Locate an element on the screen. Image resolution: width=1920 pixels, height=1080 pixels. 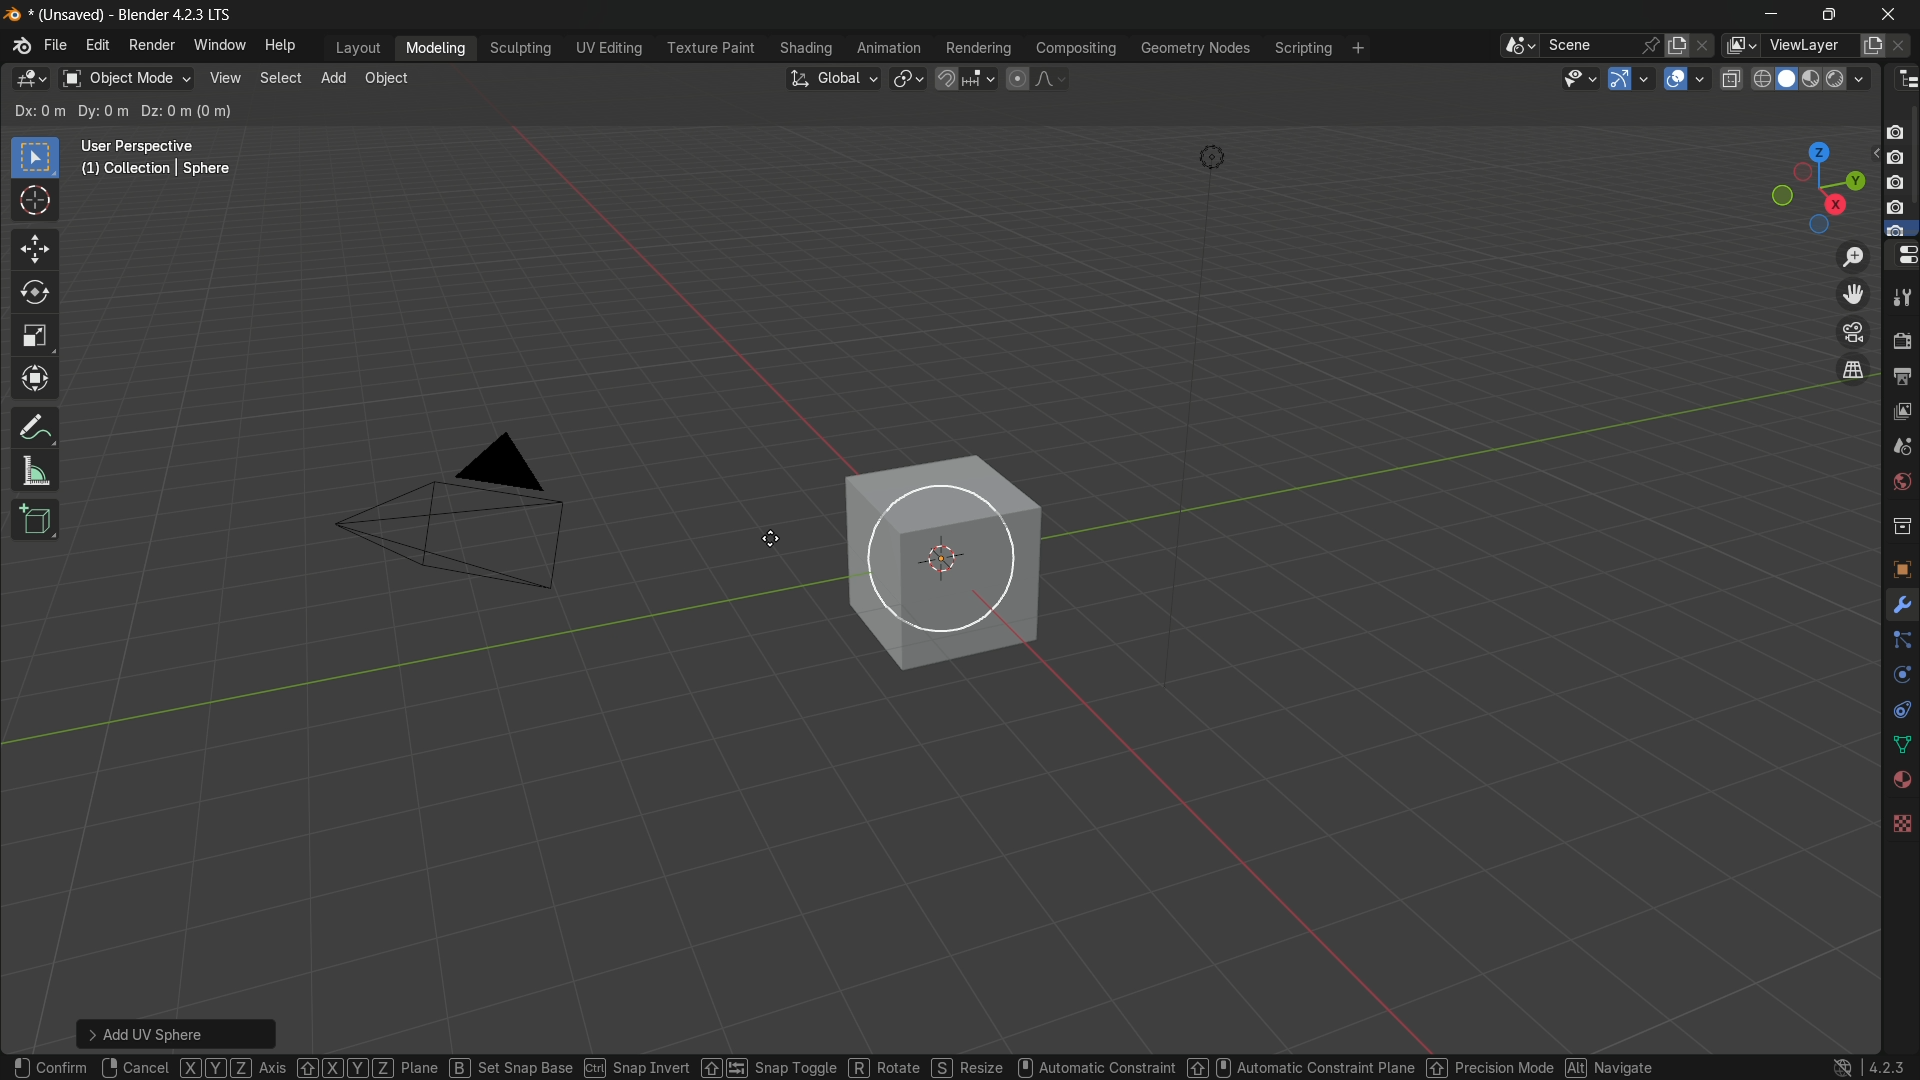
browse scenes is located at coordinates (1521, 46).